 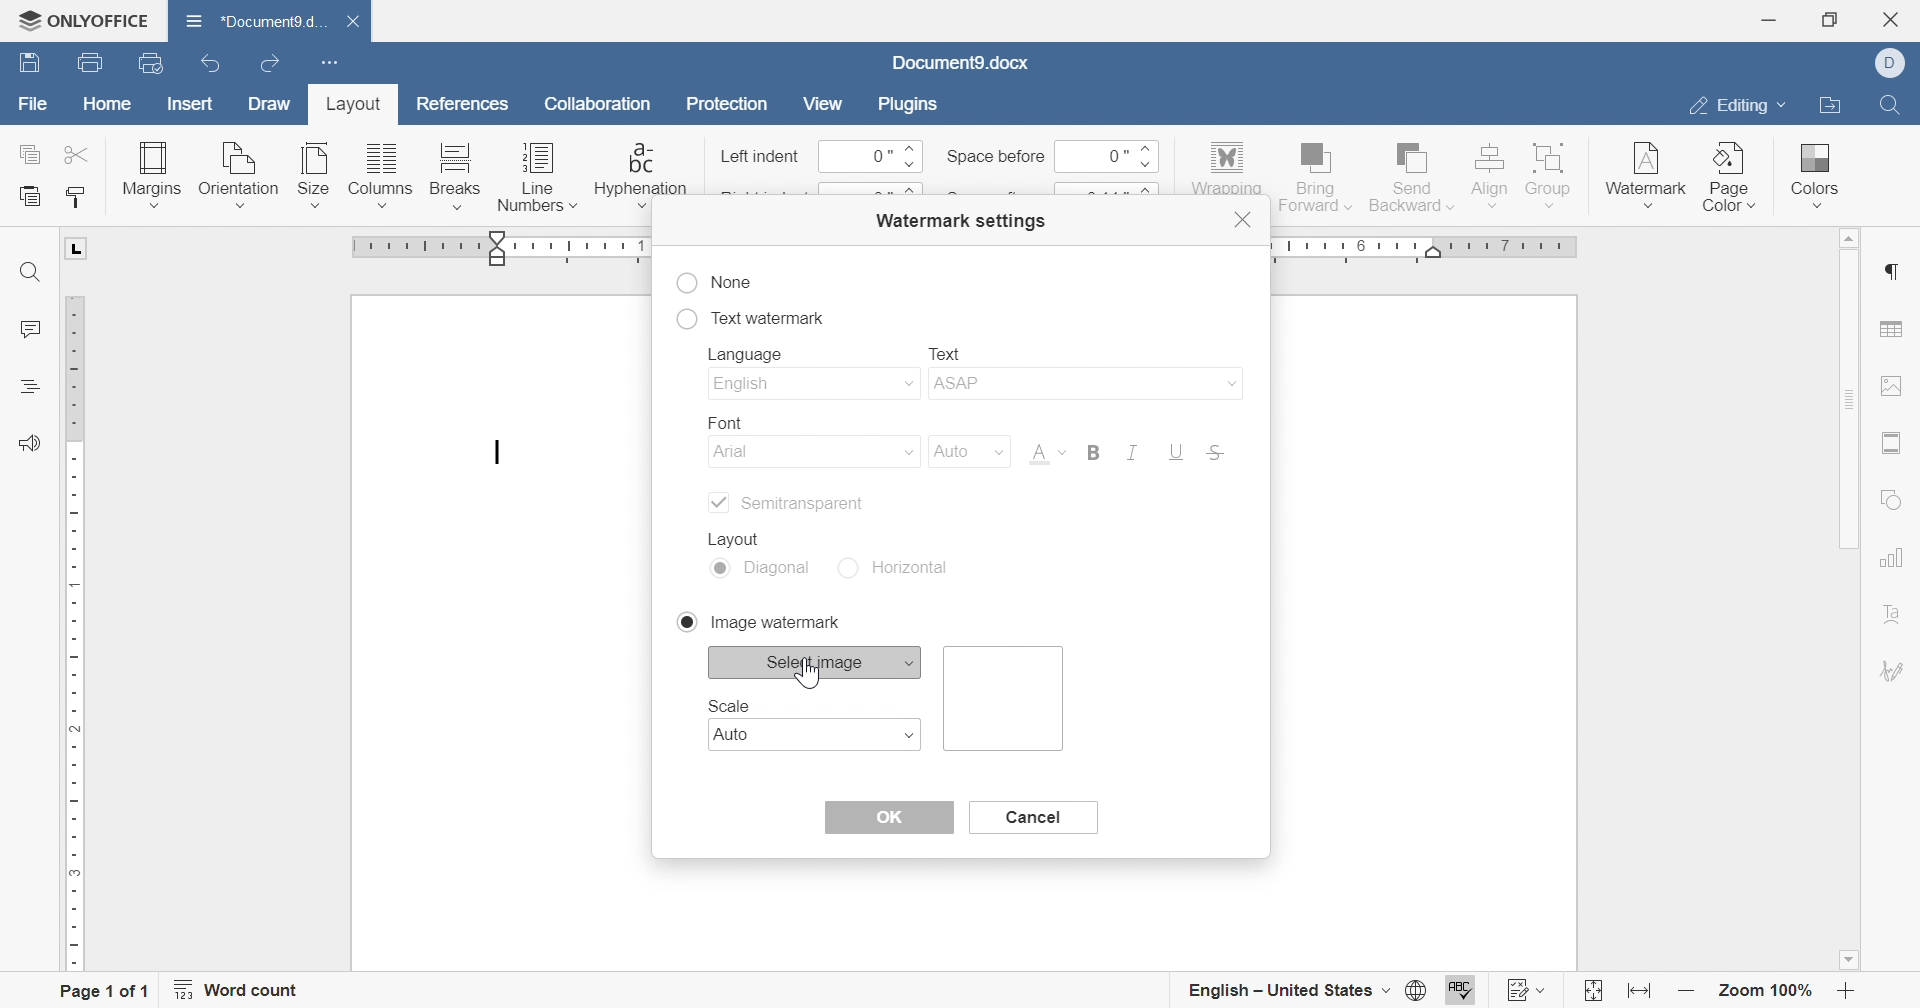 What do you see at coordinates (1836, 19) in the screenshot?
I see `restore down` at bounding box center [1836, 19].